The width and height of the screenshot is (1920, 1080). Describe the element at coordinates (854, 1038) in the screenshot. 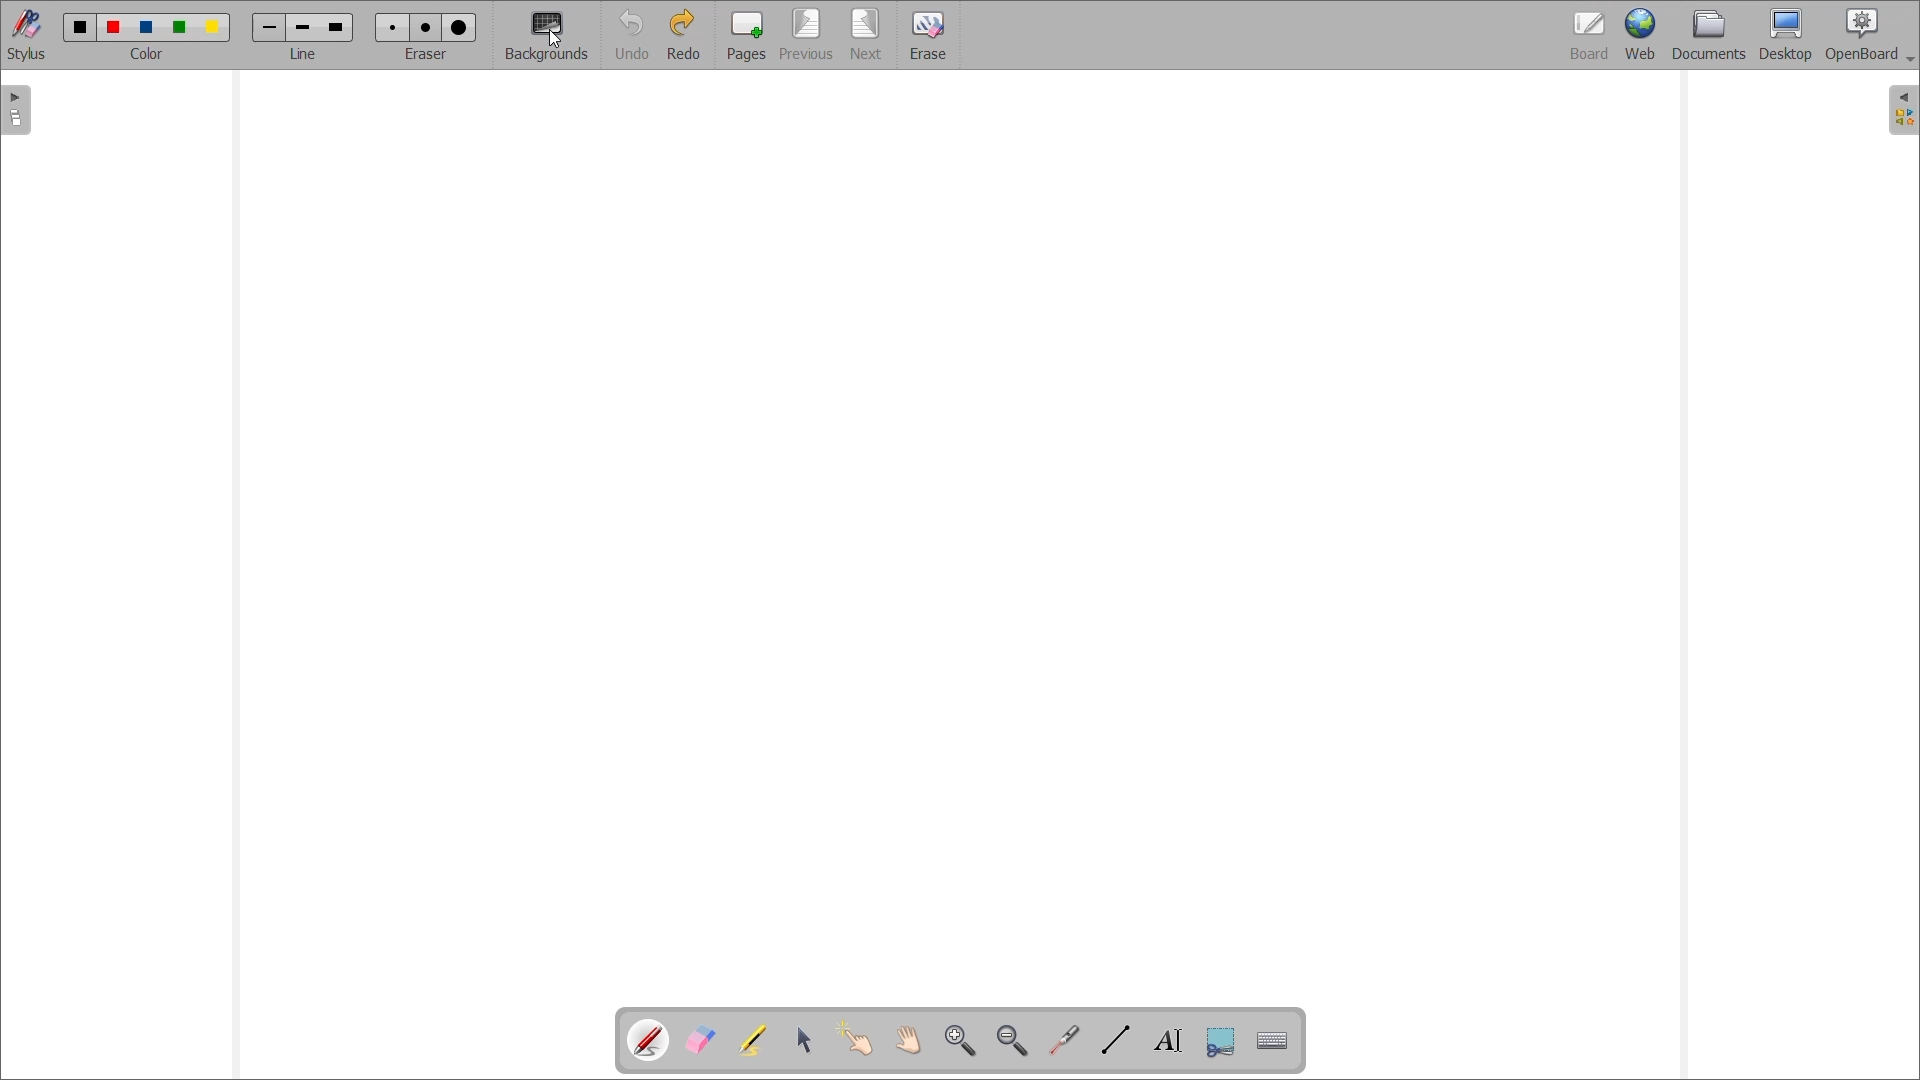

I see `Interact with items` at that location.